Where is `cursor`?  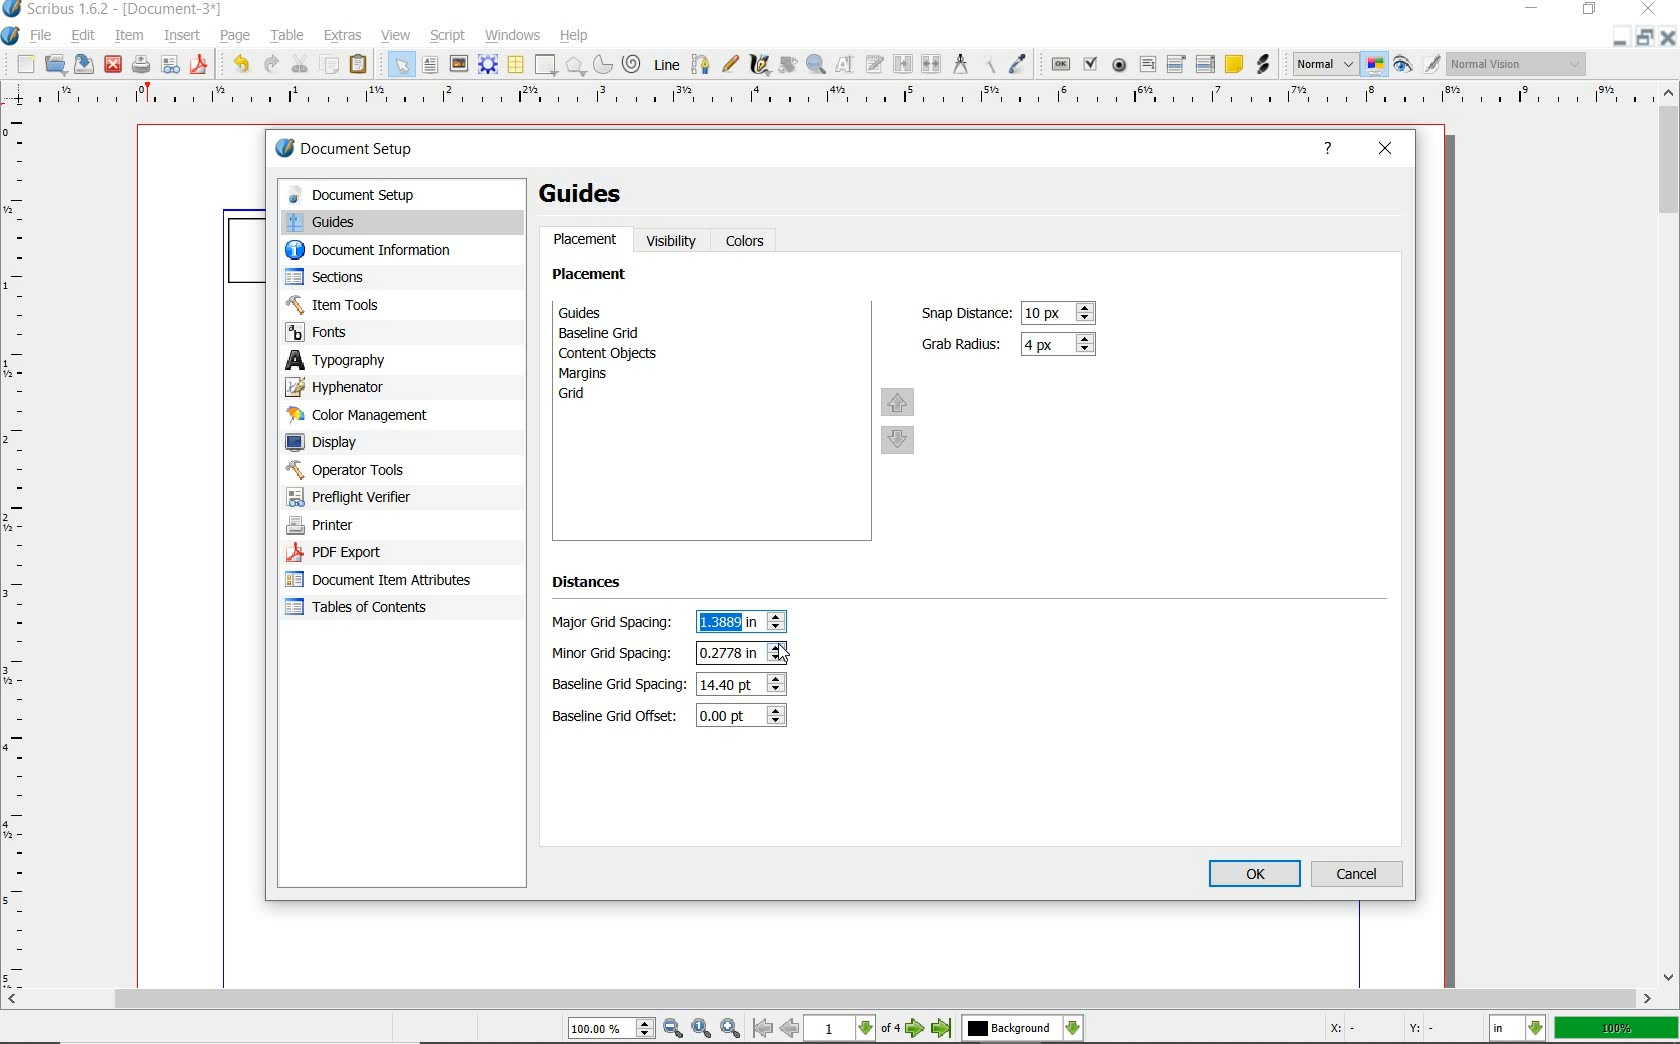
cursor is located at coordinates (785, 652).